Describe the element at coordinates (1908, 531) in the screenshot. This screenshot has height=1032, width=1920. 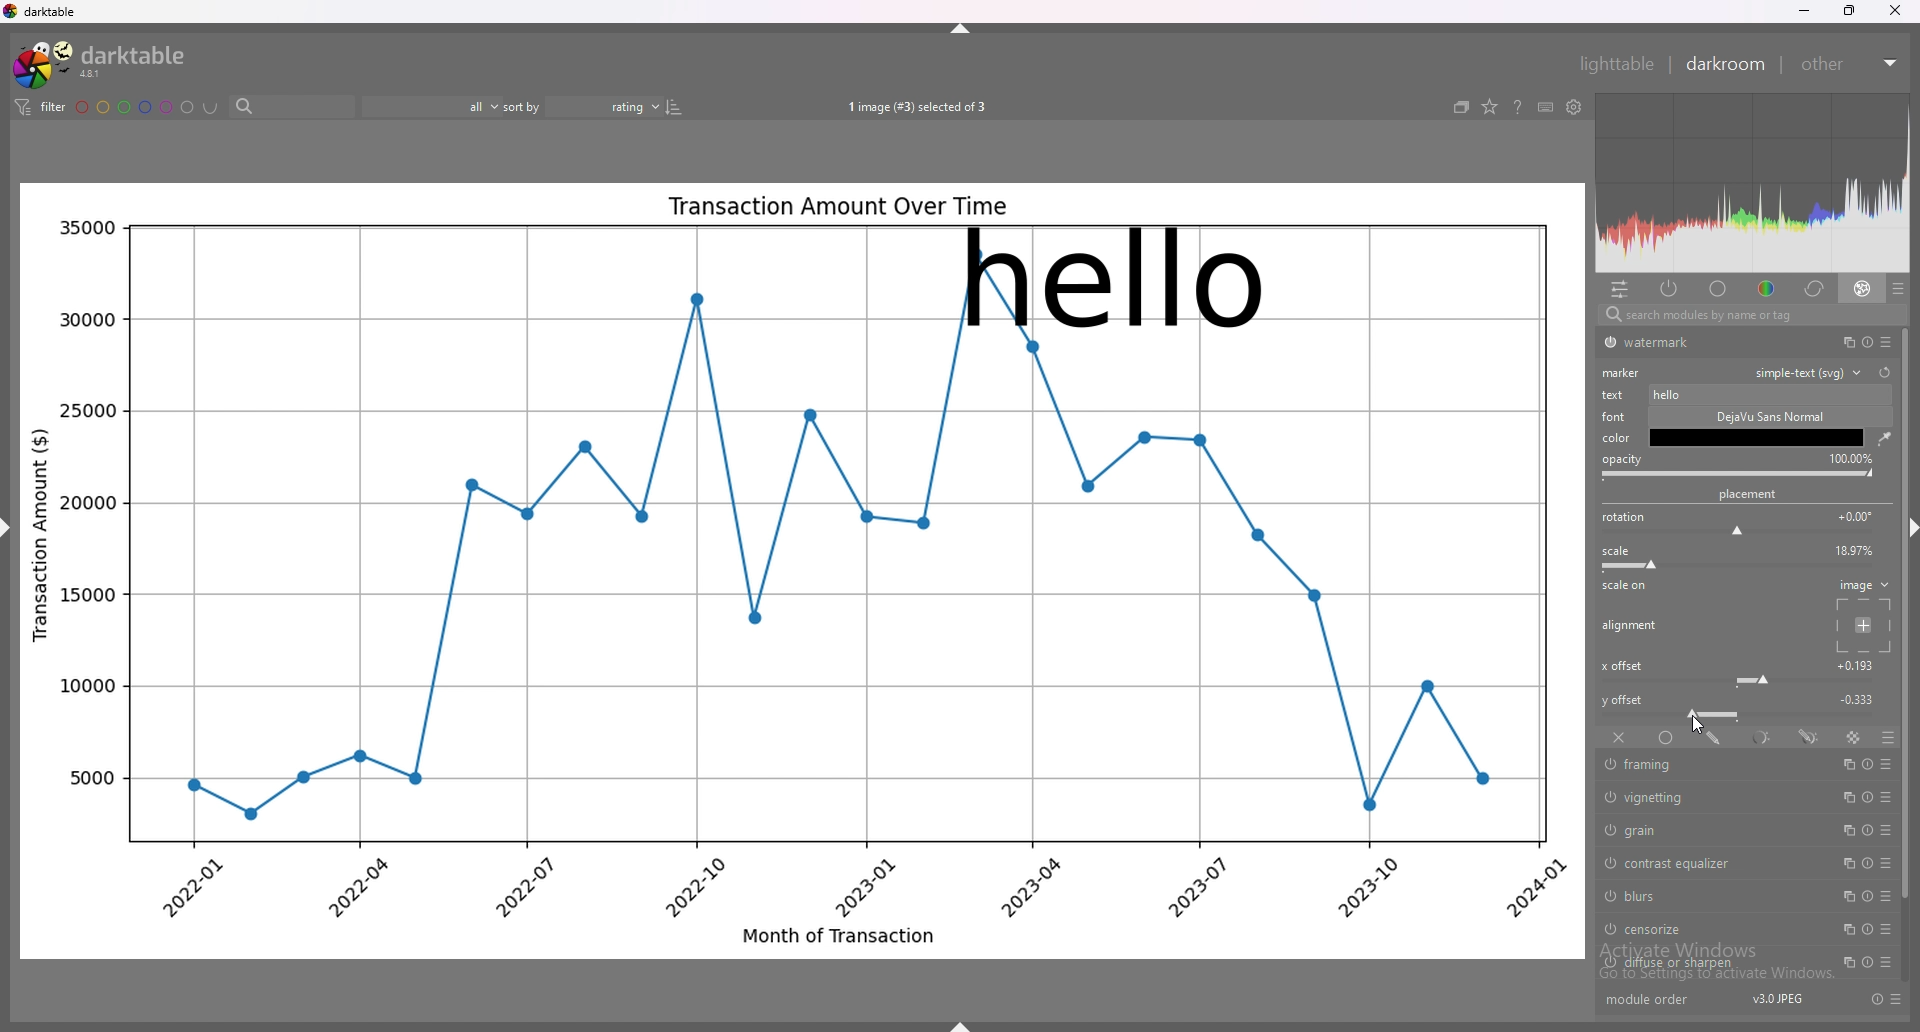
I see `hide` at that location.